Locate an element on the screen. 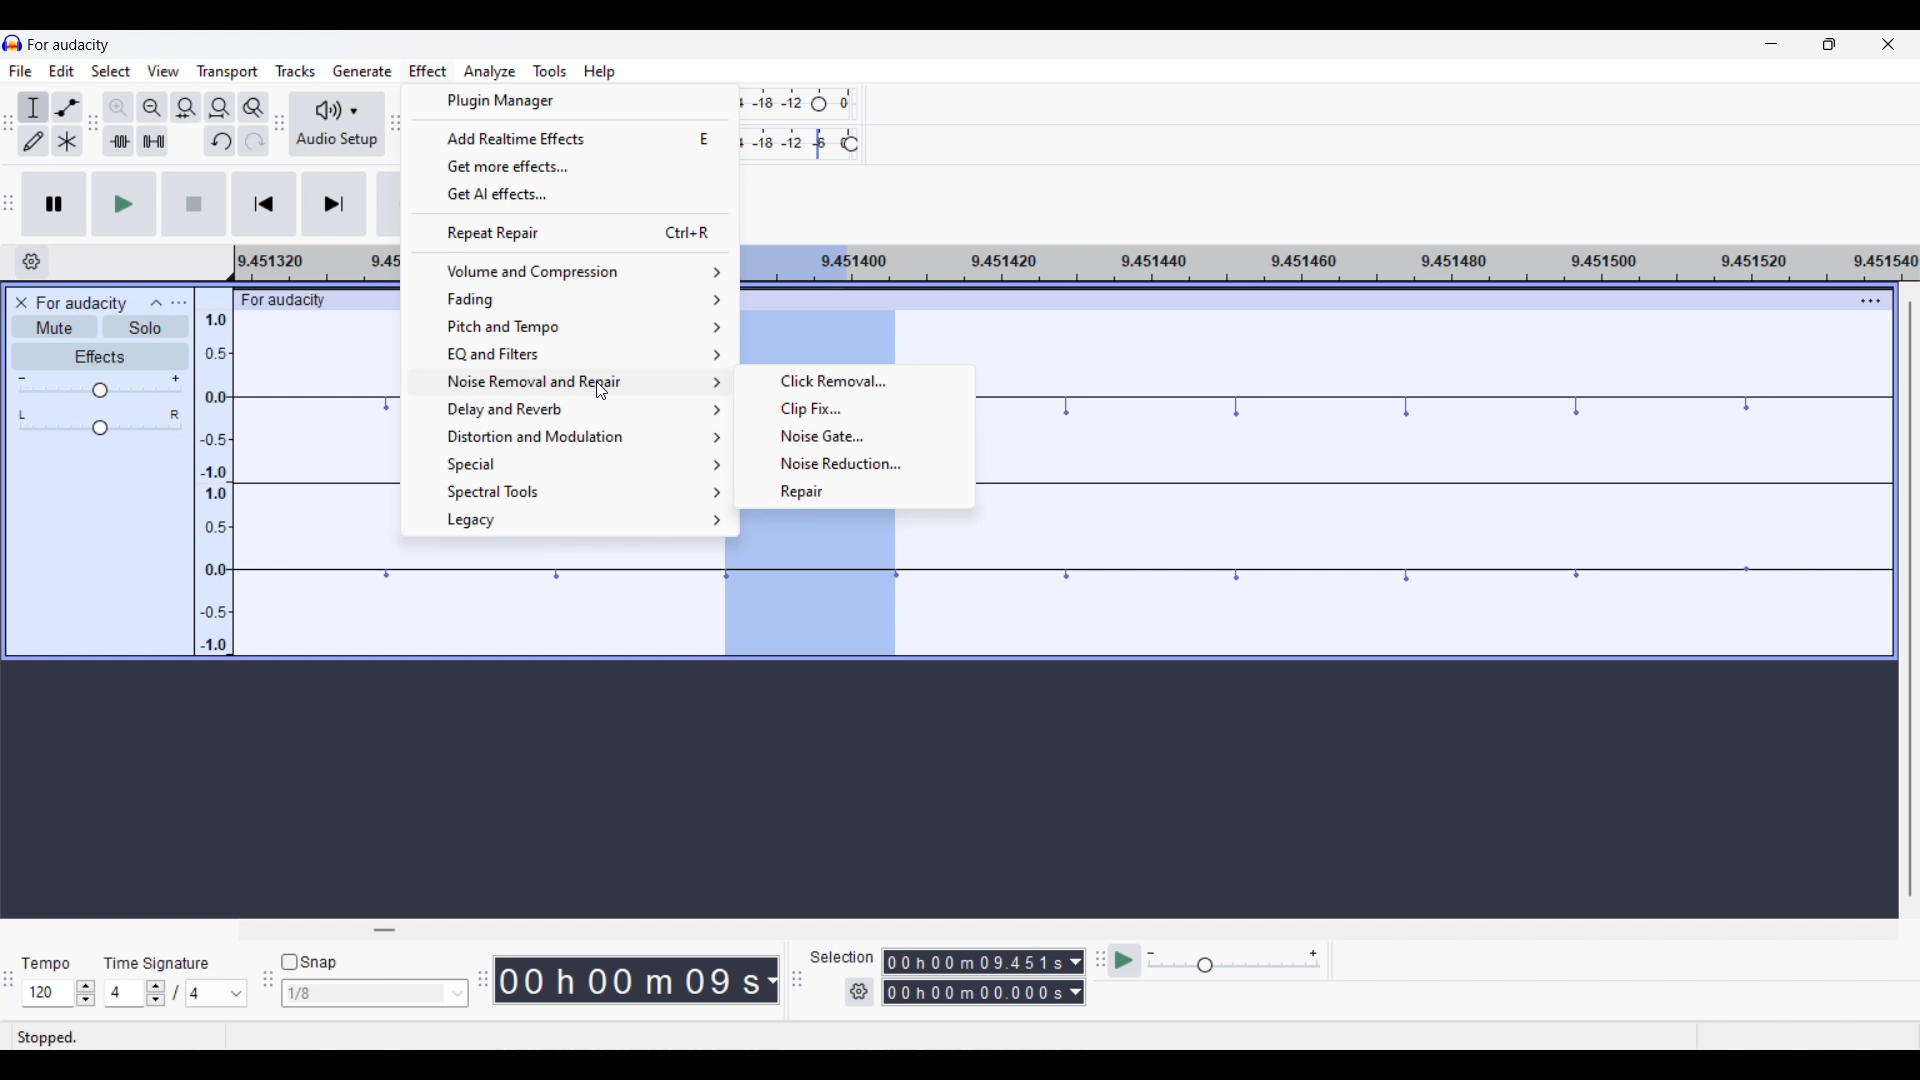  Current track is located at coordinates (1437, 483).